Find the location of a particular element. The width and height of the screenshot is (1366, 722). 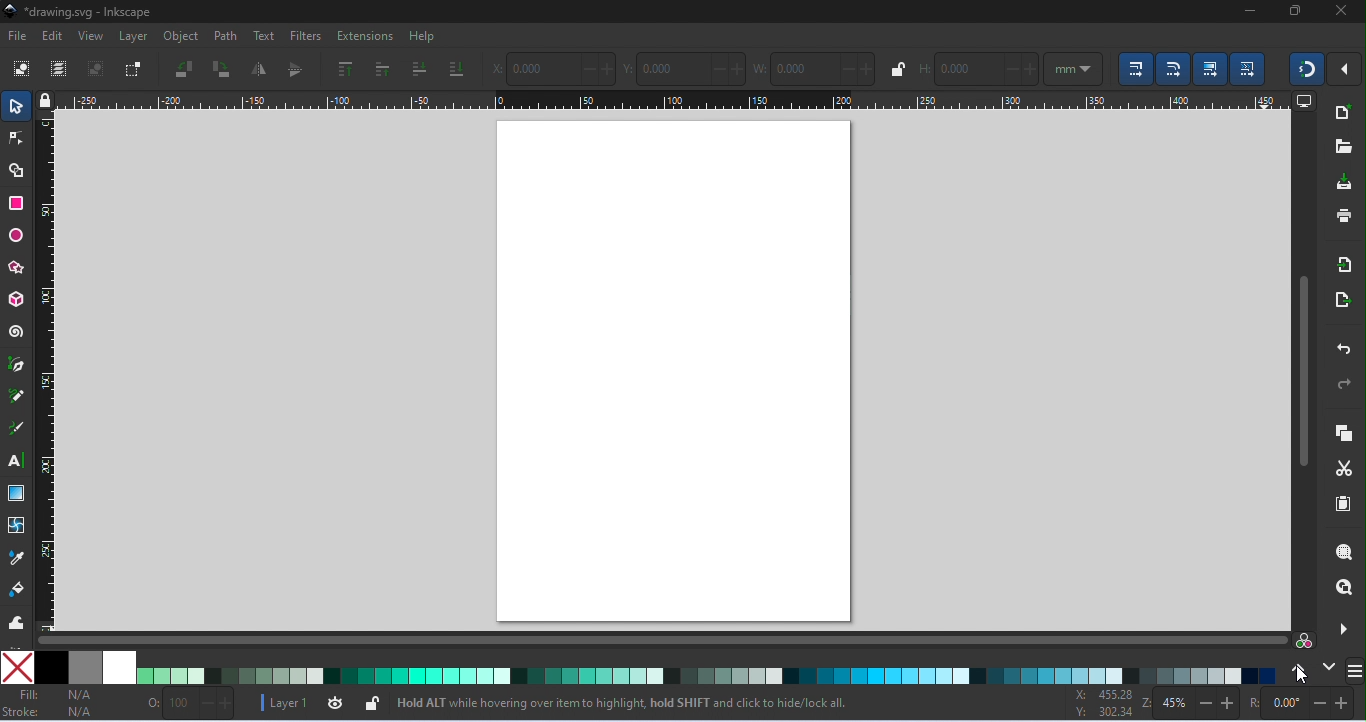

close is located at coordinates (1340, 13).